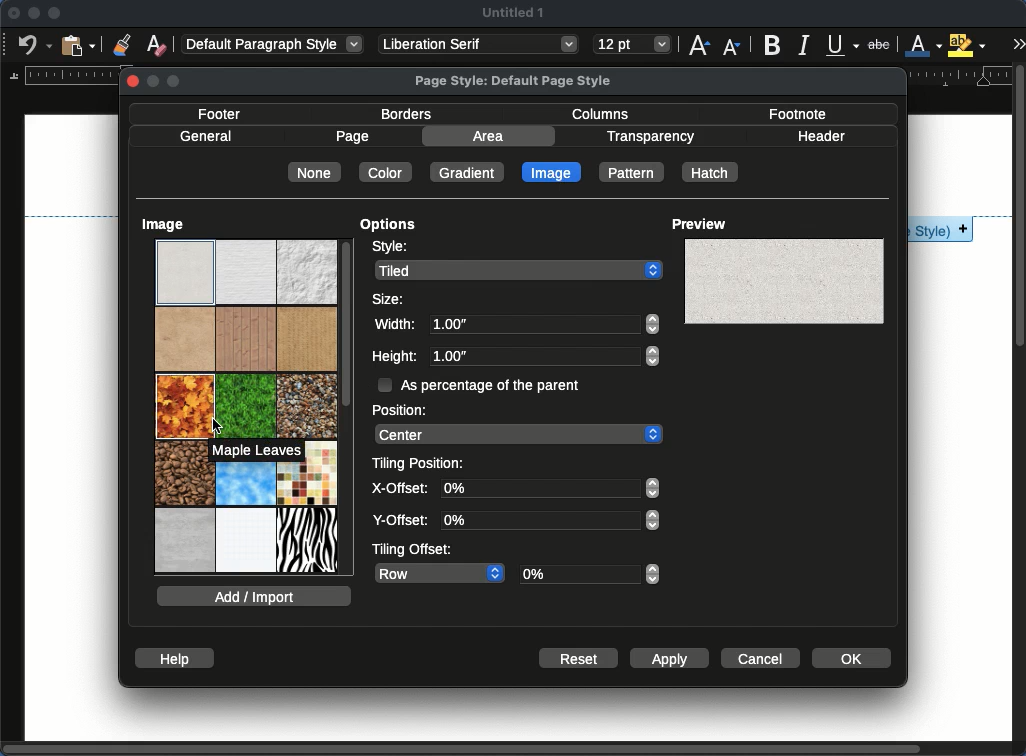 This screenshot has height=756, width=1026. I want to click on images, so click(245, 319).